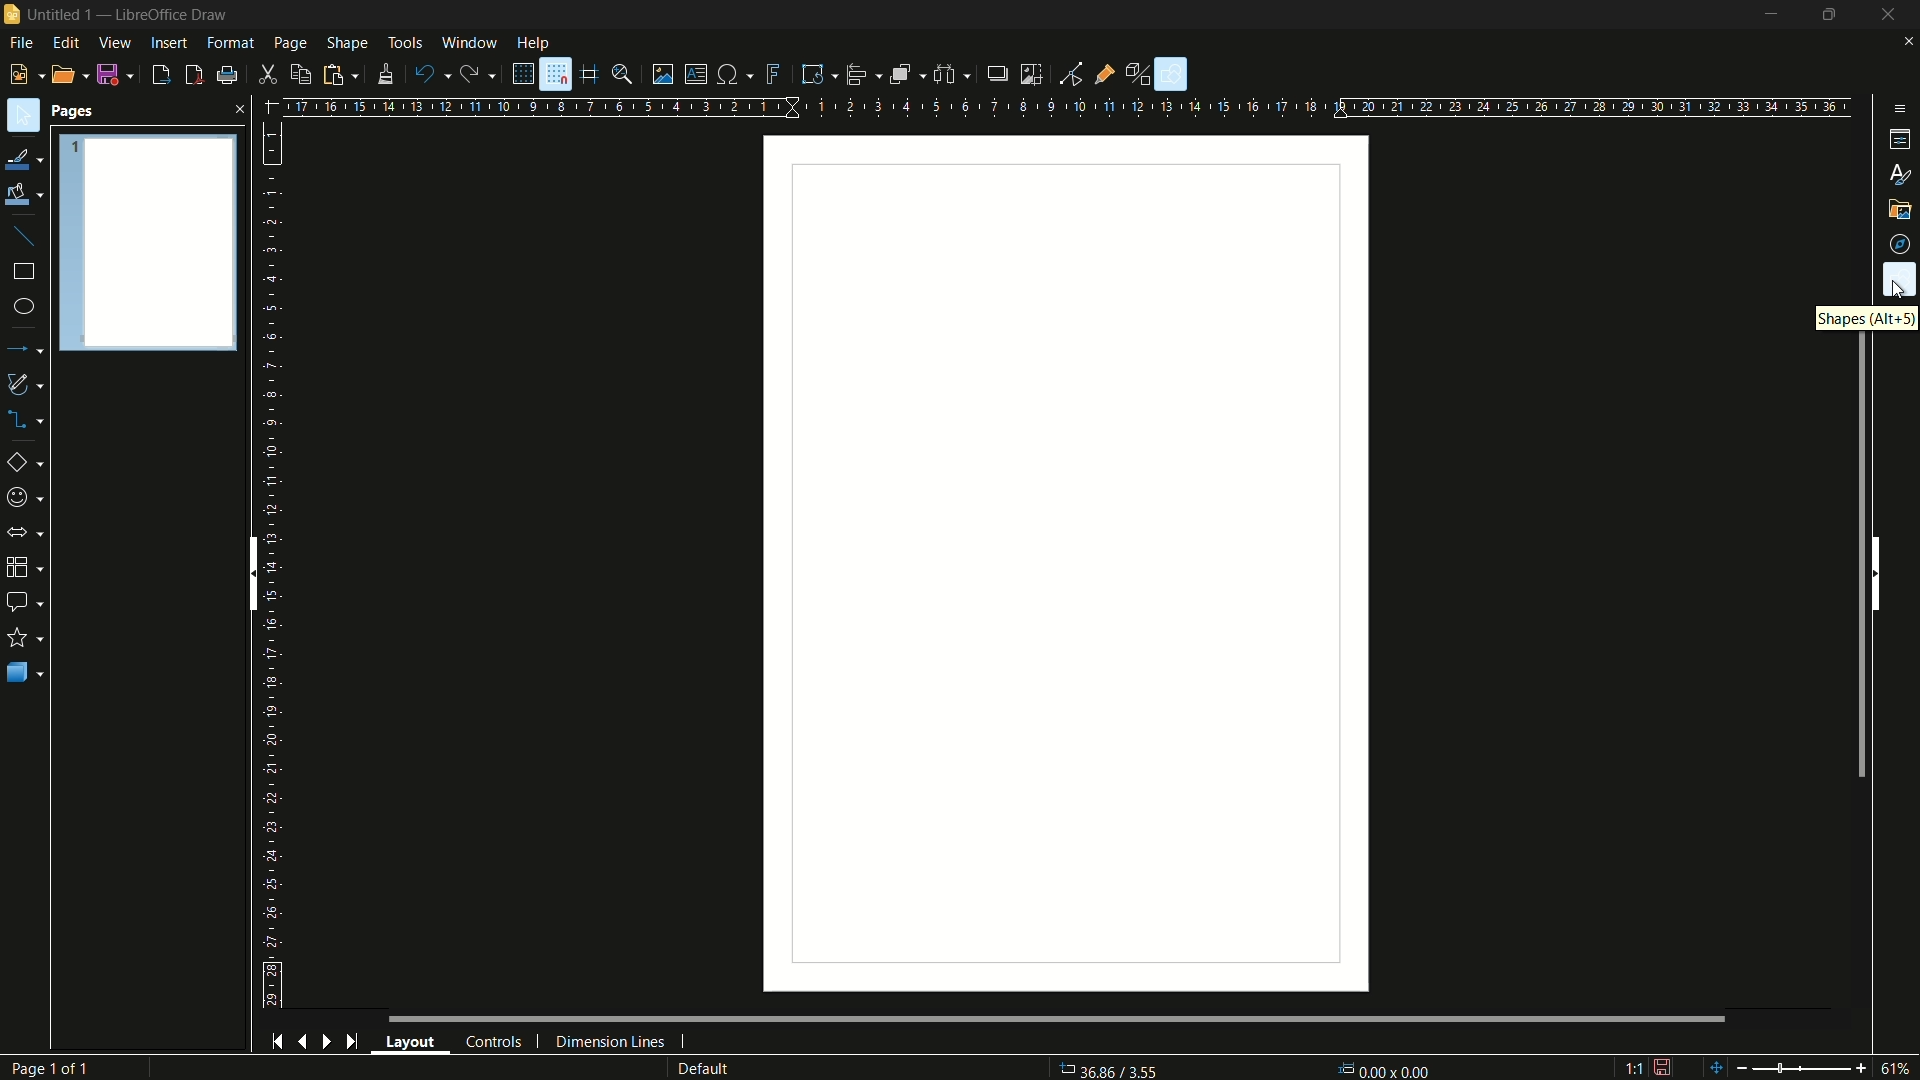 The height and width of the screenshot is (1080, 1920). I want to click on stars and banners, so click(27, 637).